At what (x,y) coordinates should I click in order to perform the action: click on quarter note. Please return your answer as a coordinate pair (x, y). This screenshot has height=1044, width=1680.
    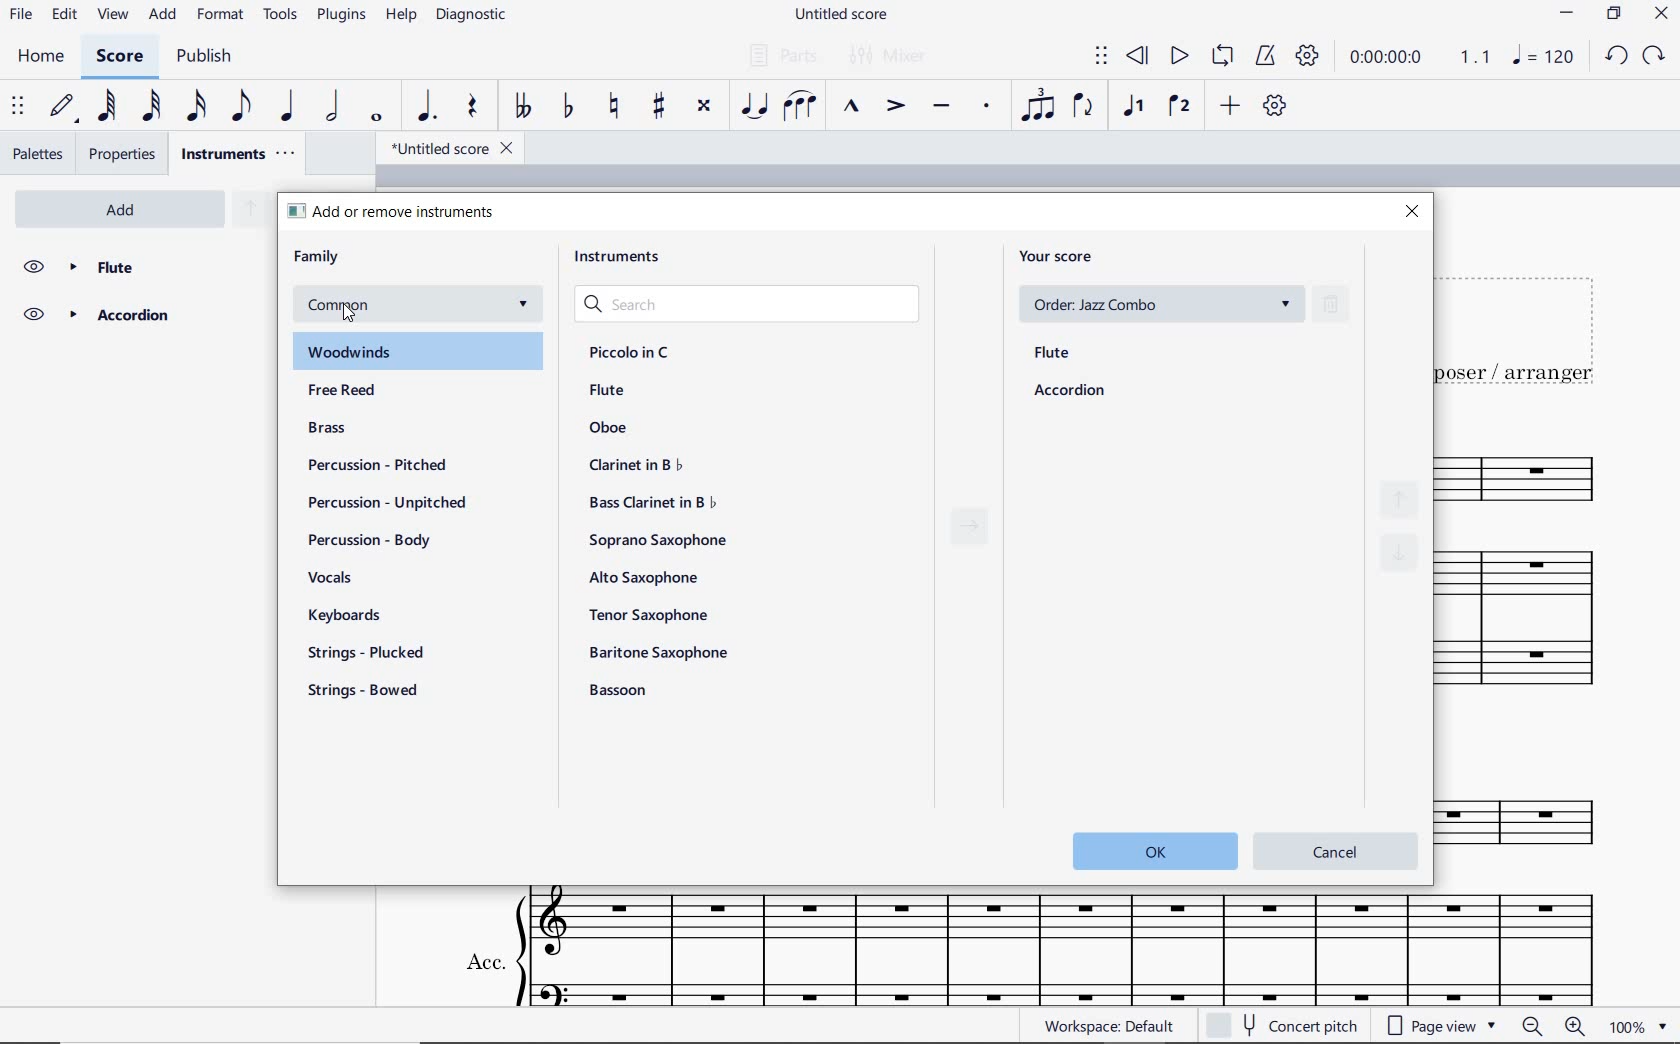
    Looking at the image, I should click on (289, 106).